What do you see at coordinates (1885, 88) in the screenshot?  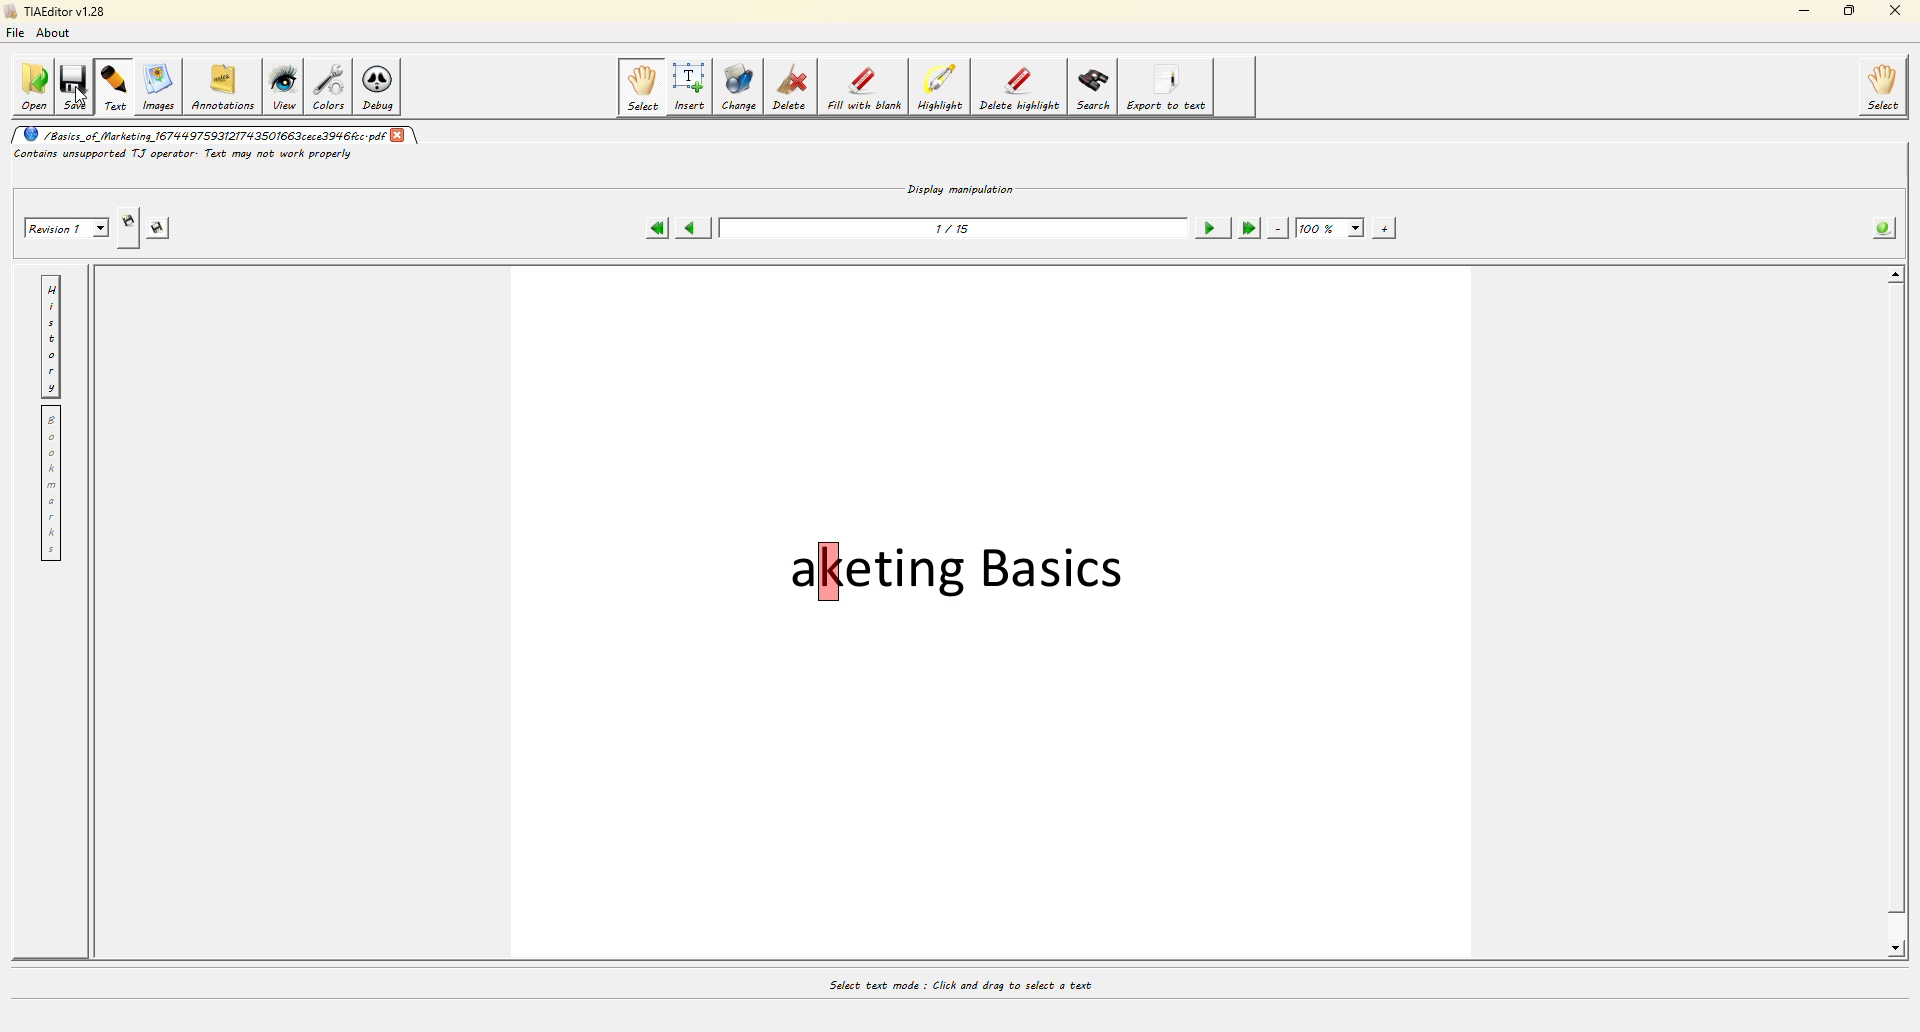 I see `select` at bounding box center [1885, 88].